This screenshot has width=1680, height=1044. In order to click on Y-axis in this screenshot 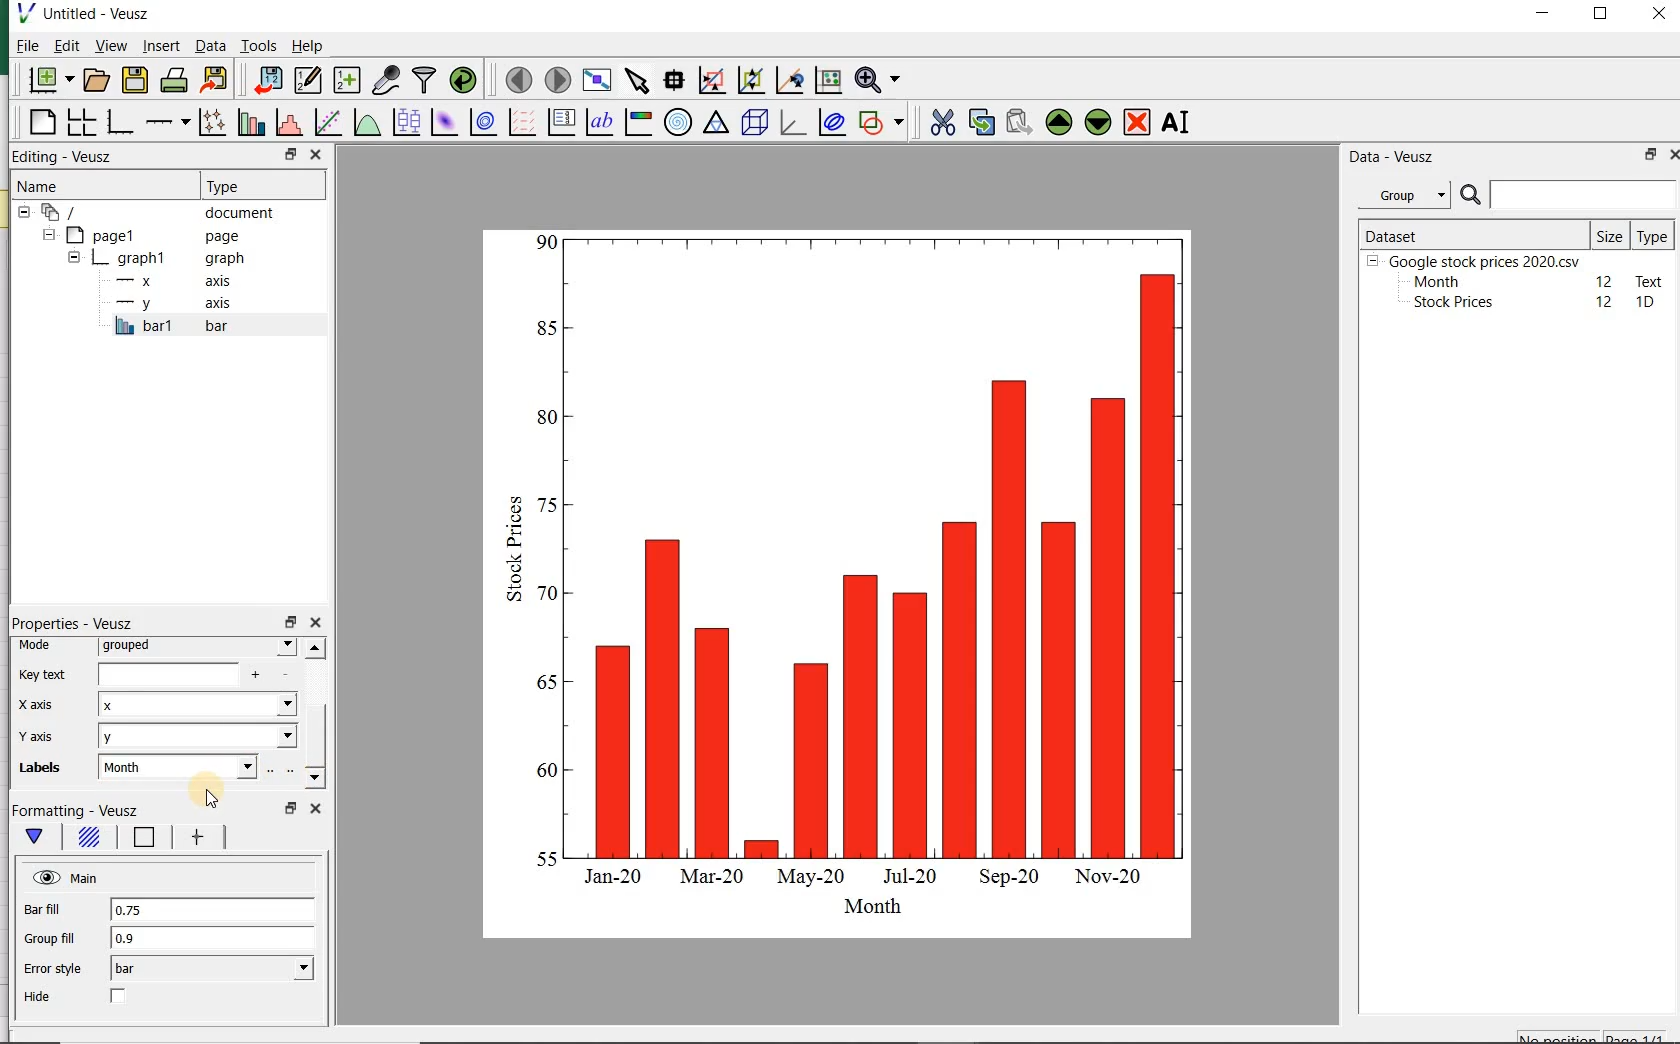, I will do `click(40, 738)`.